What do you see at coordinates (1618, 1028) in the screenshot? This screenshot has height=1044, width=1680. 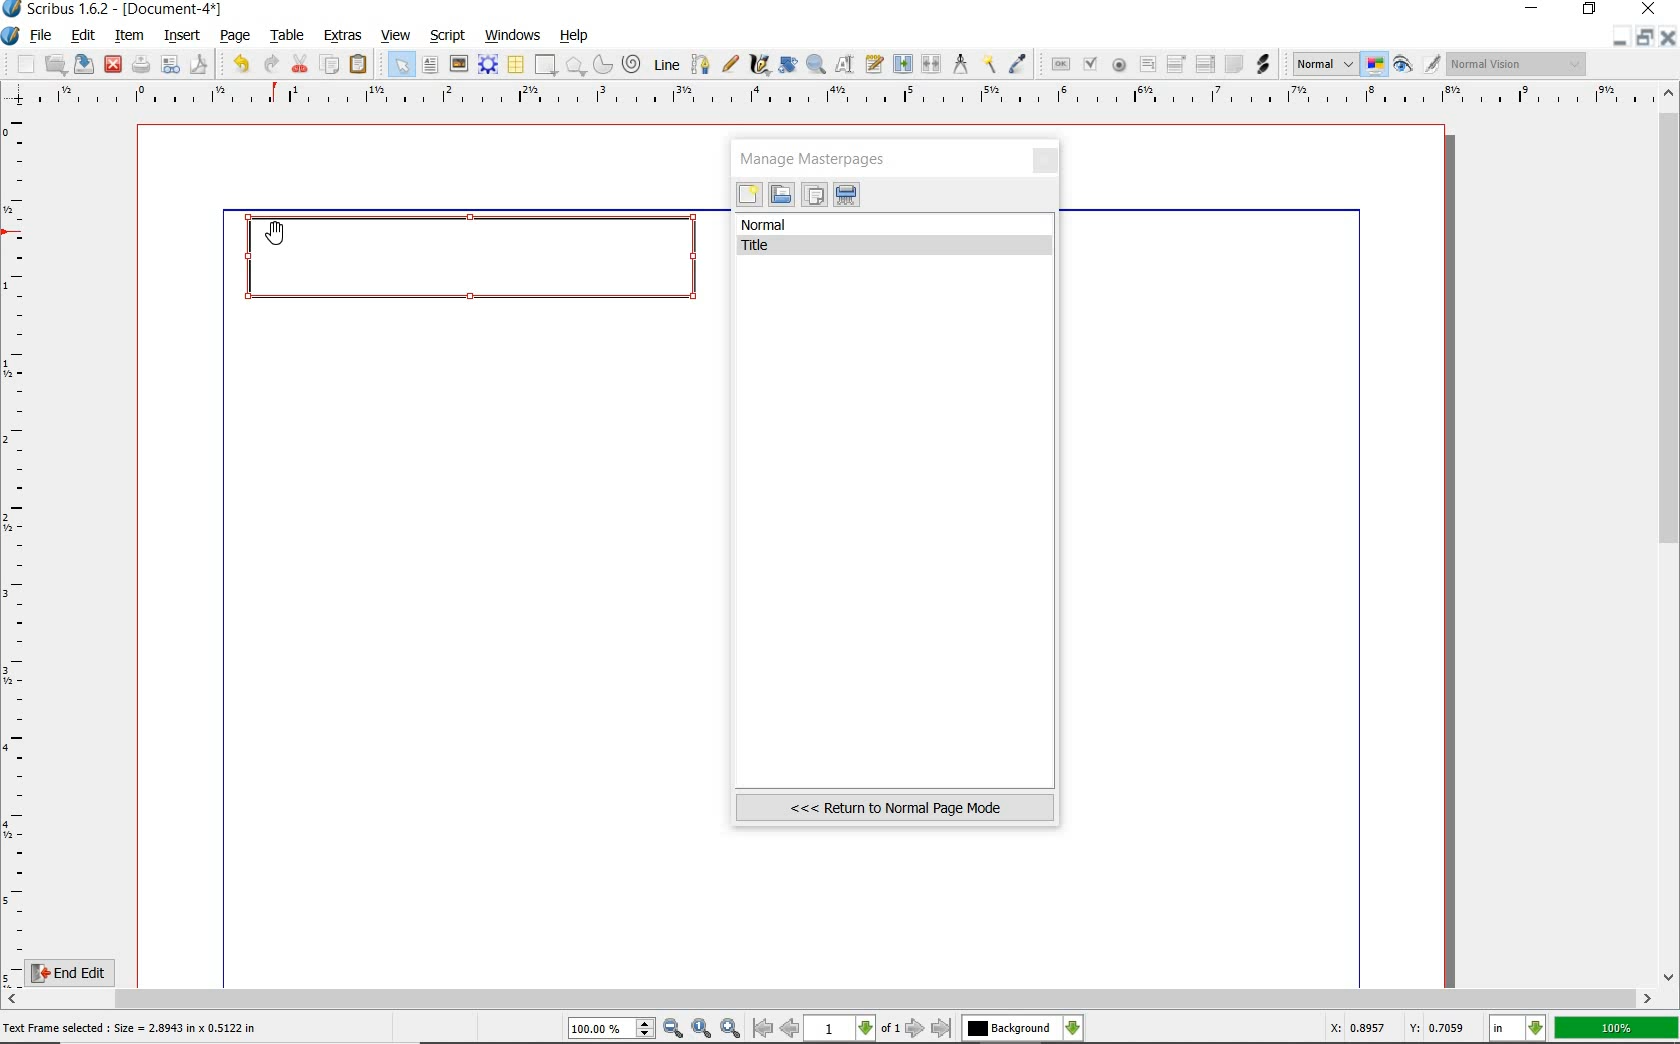 I see `100%` at bounding box center [1618, 1028].